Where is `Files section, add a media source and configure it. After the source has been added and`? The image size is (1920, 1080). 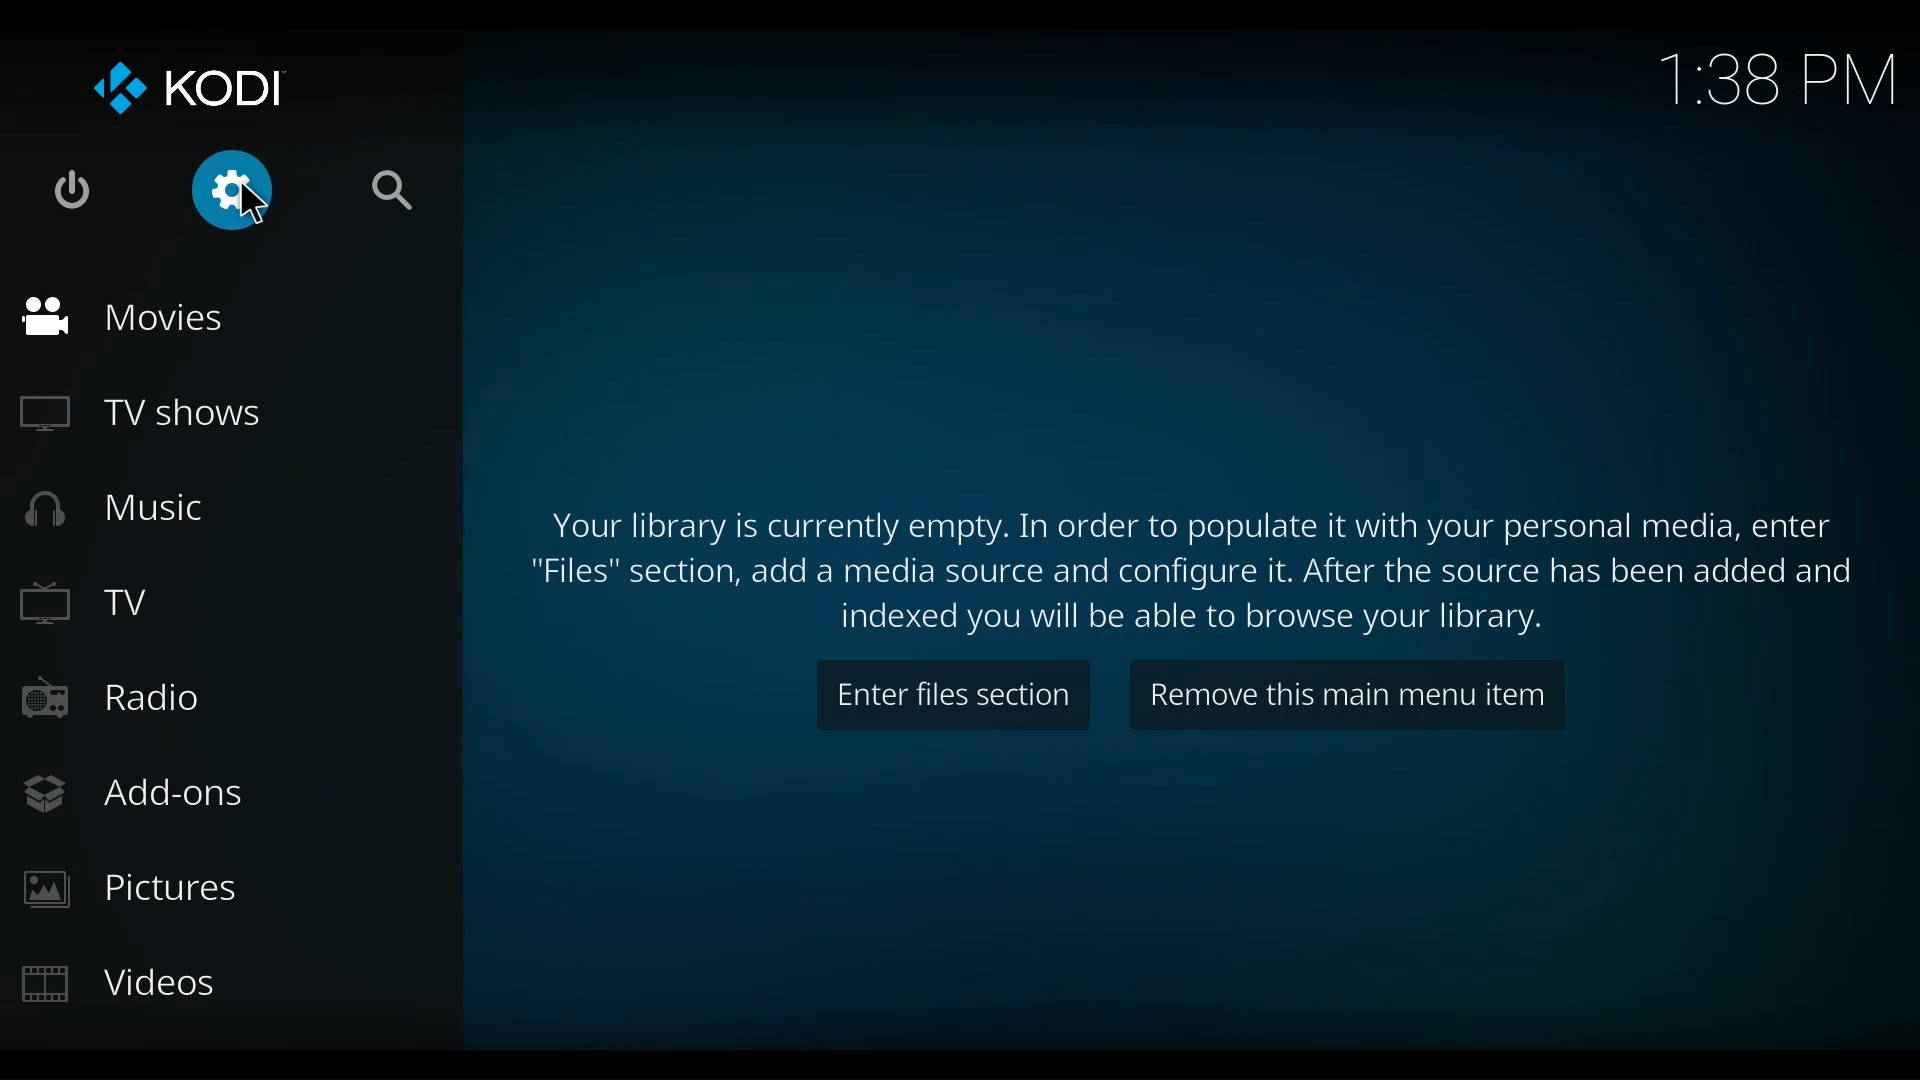 Files section, add a media source and configure it. After the source has been added and is located at coordinates (1198, 572).